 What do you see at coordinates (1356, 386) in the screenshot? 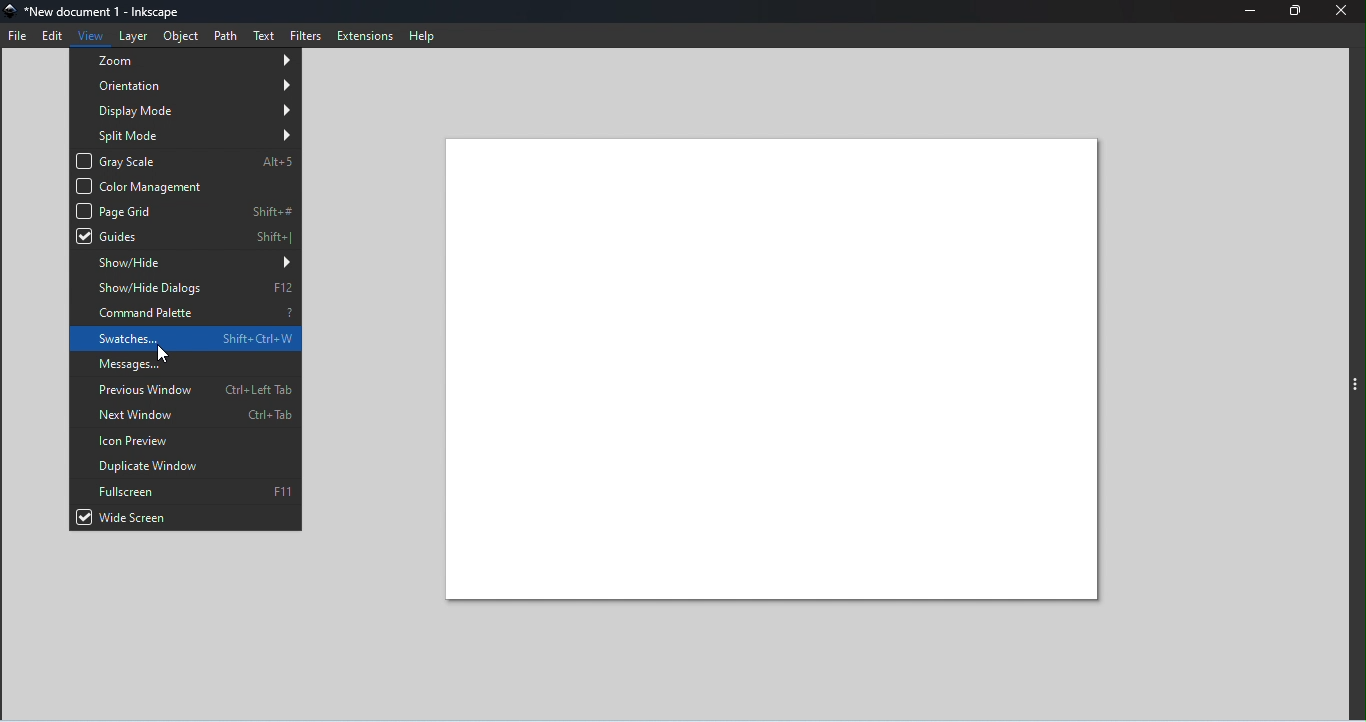
I see `Toggle command panel` at bounding box center [1356, 386].